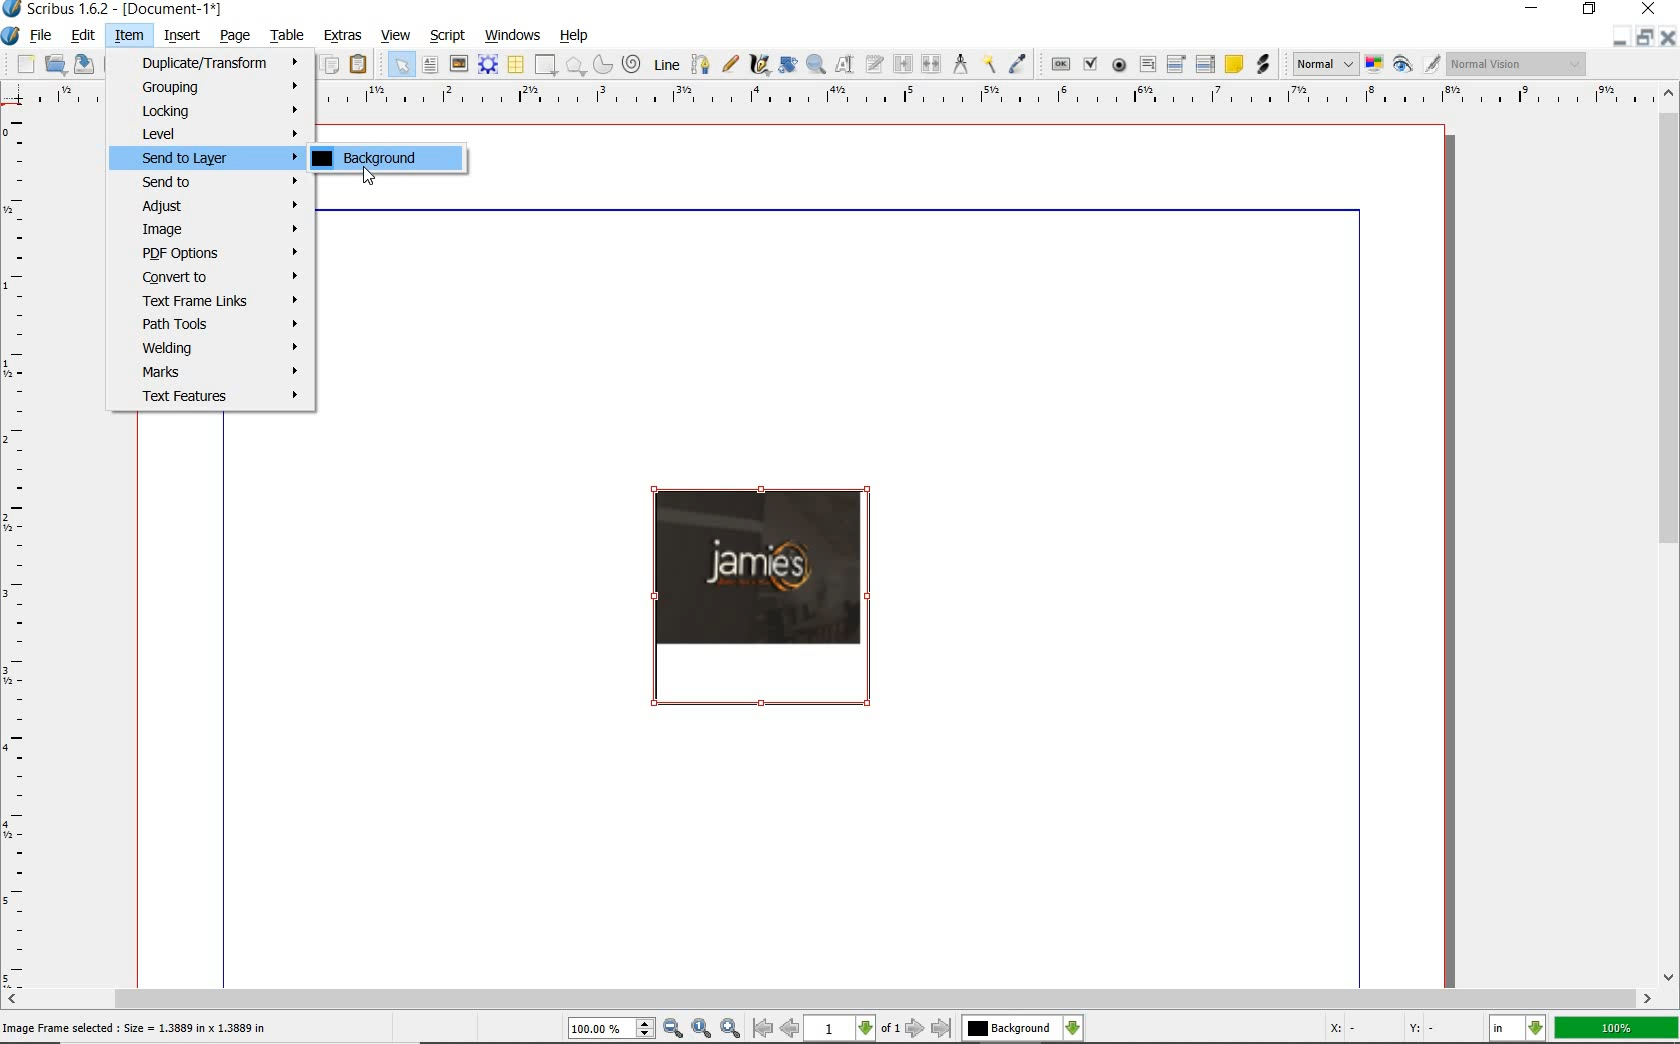 The image size is (1680, 1044). I want to click on pdf combo box, so click(1177, 64).